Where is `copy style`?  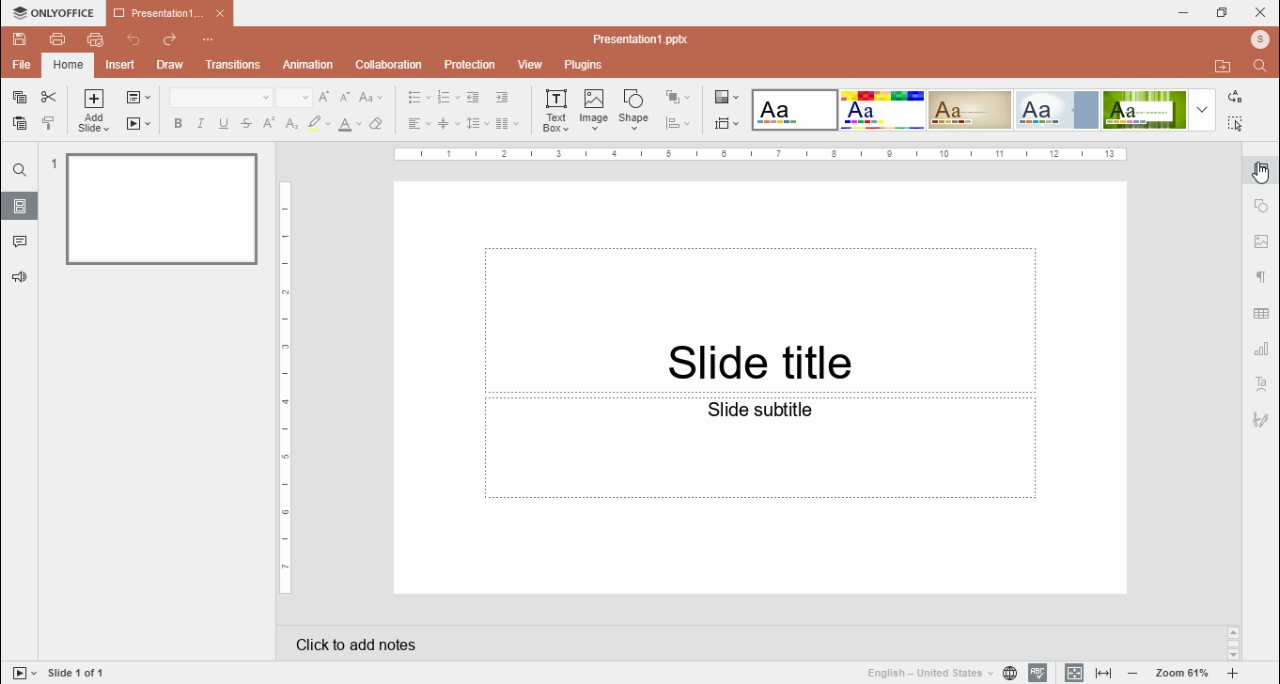 copy style is located at coordinates (48, 124).